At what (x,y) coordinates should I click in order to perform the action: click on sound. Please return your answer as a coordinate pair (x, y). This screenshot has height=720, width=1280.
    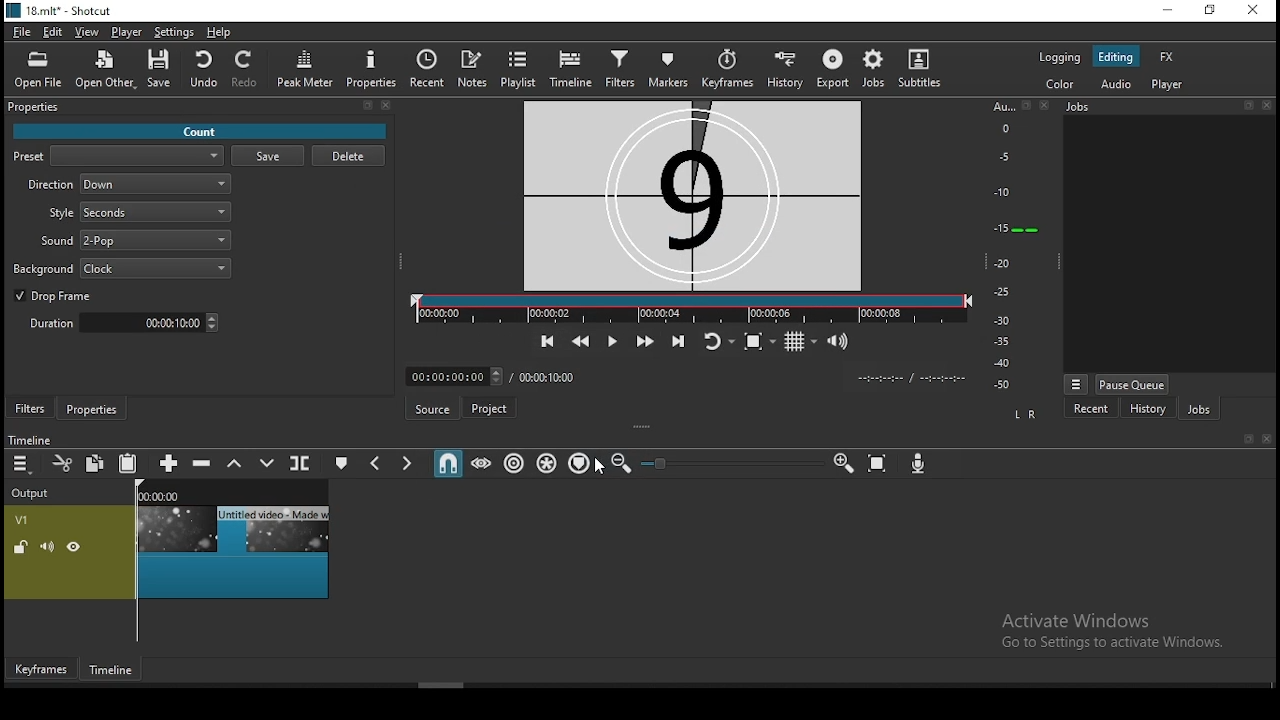
    Looking at the image, I should click on (135, 239).